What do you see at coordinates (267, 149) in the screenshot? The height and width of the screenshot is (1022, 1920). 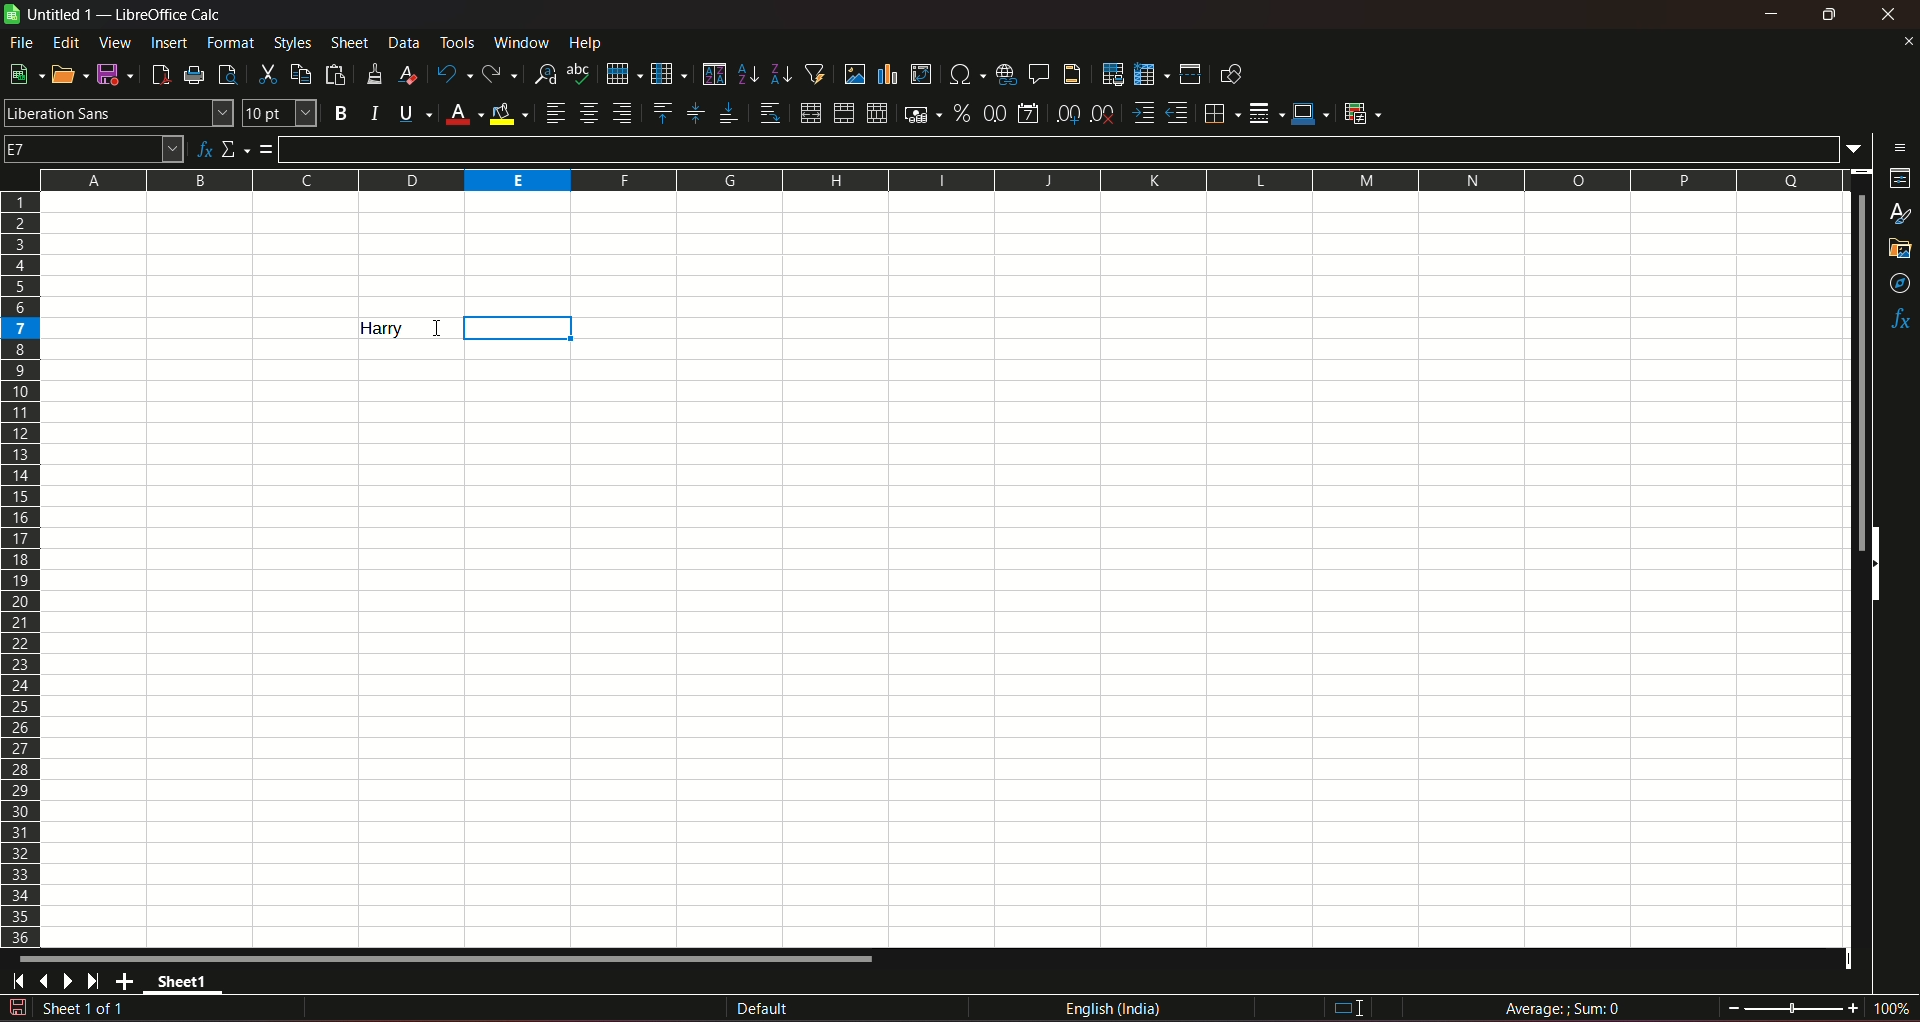 I see `formula` at bounding box center [267, 149].